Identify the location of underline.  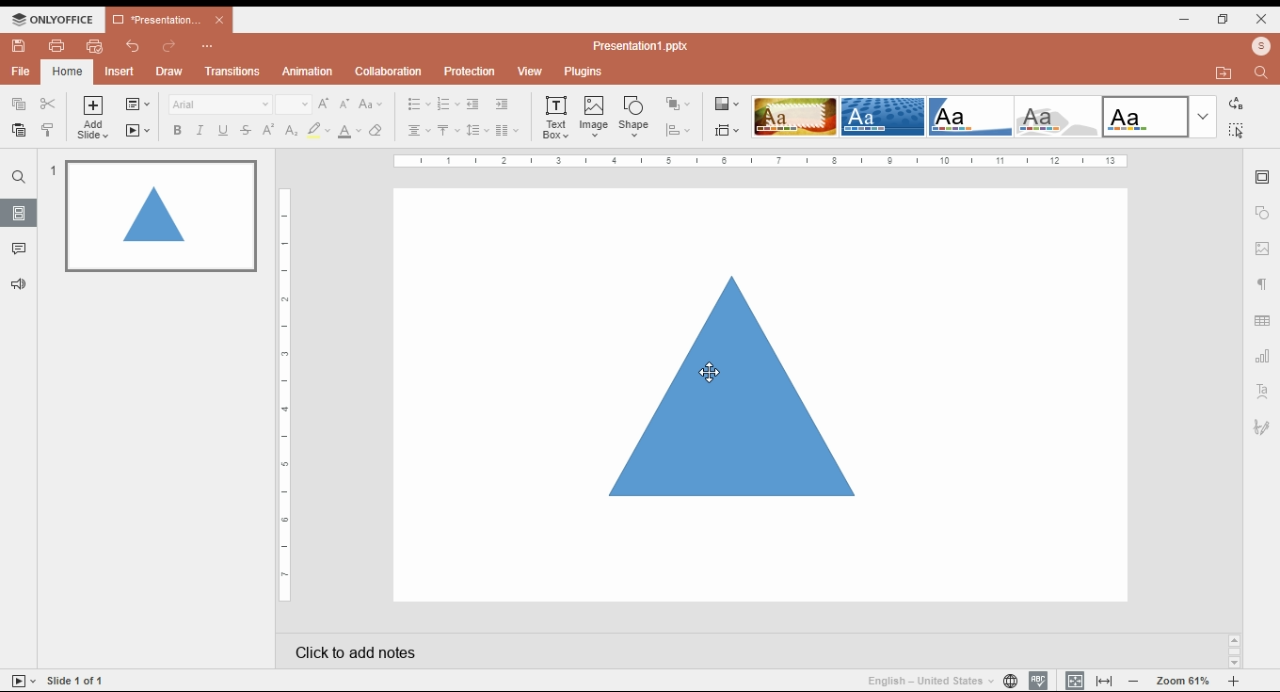
(223, 130).